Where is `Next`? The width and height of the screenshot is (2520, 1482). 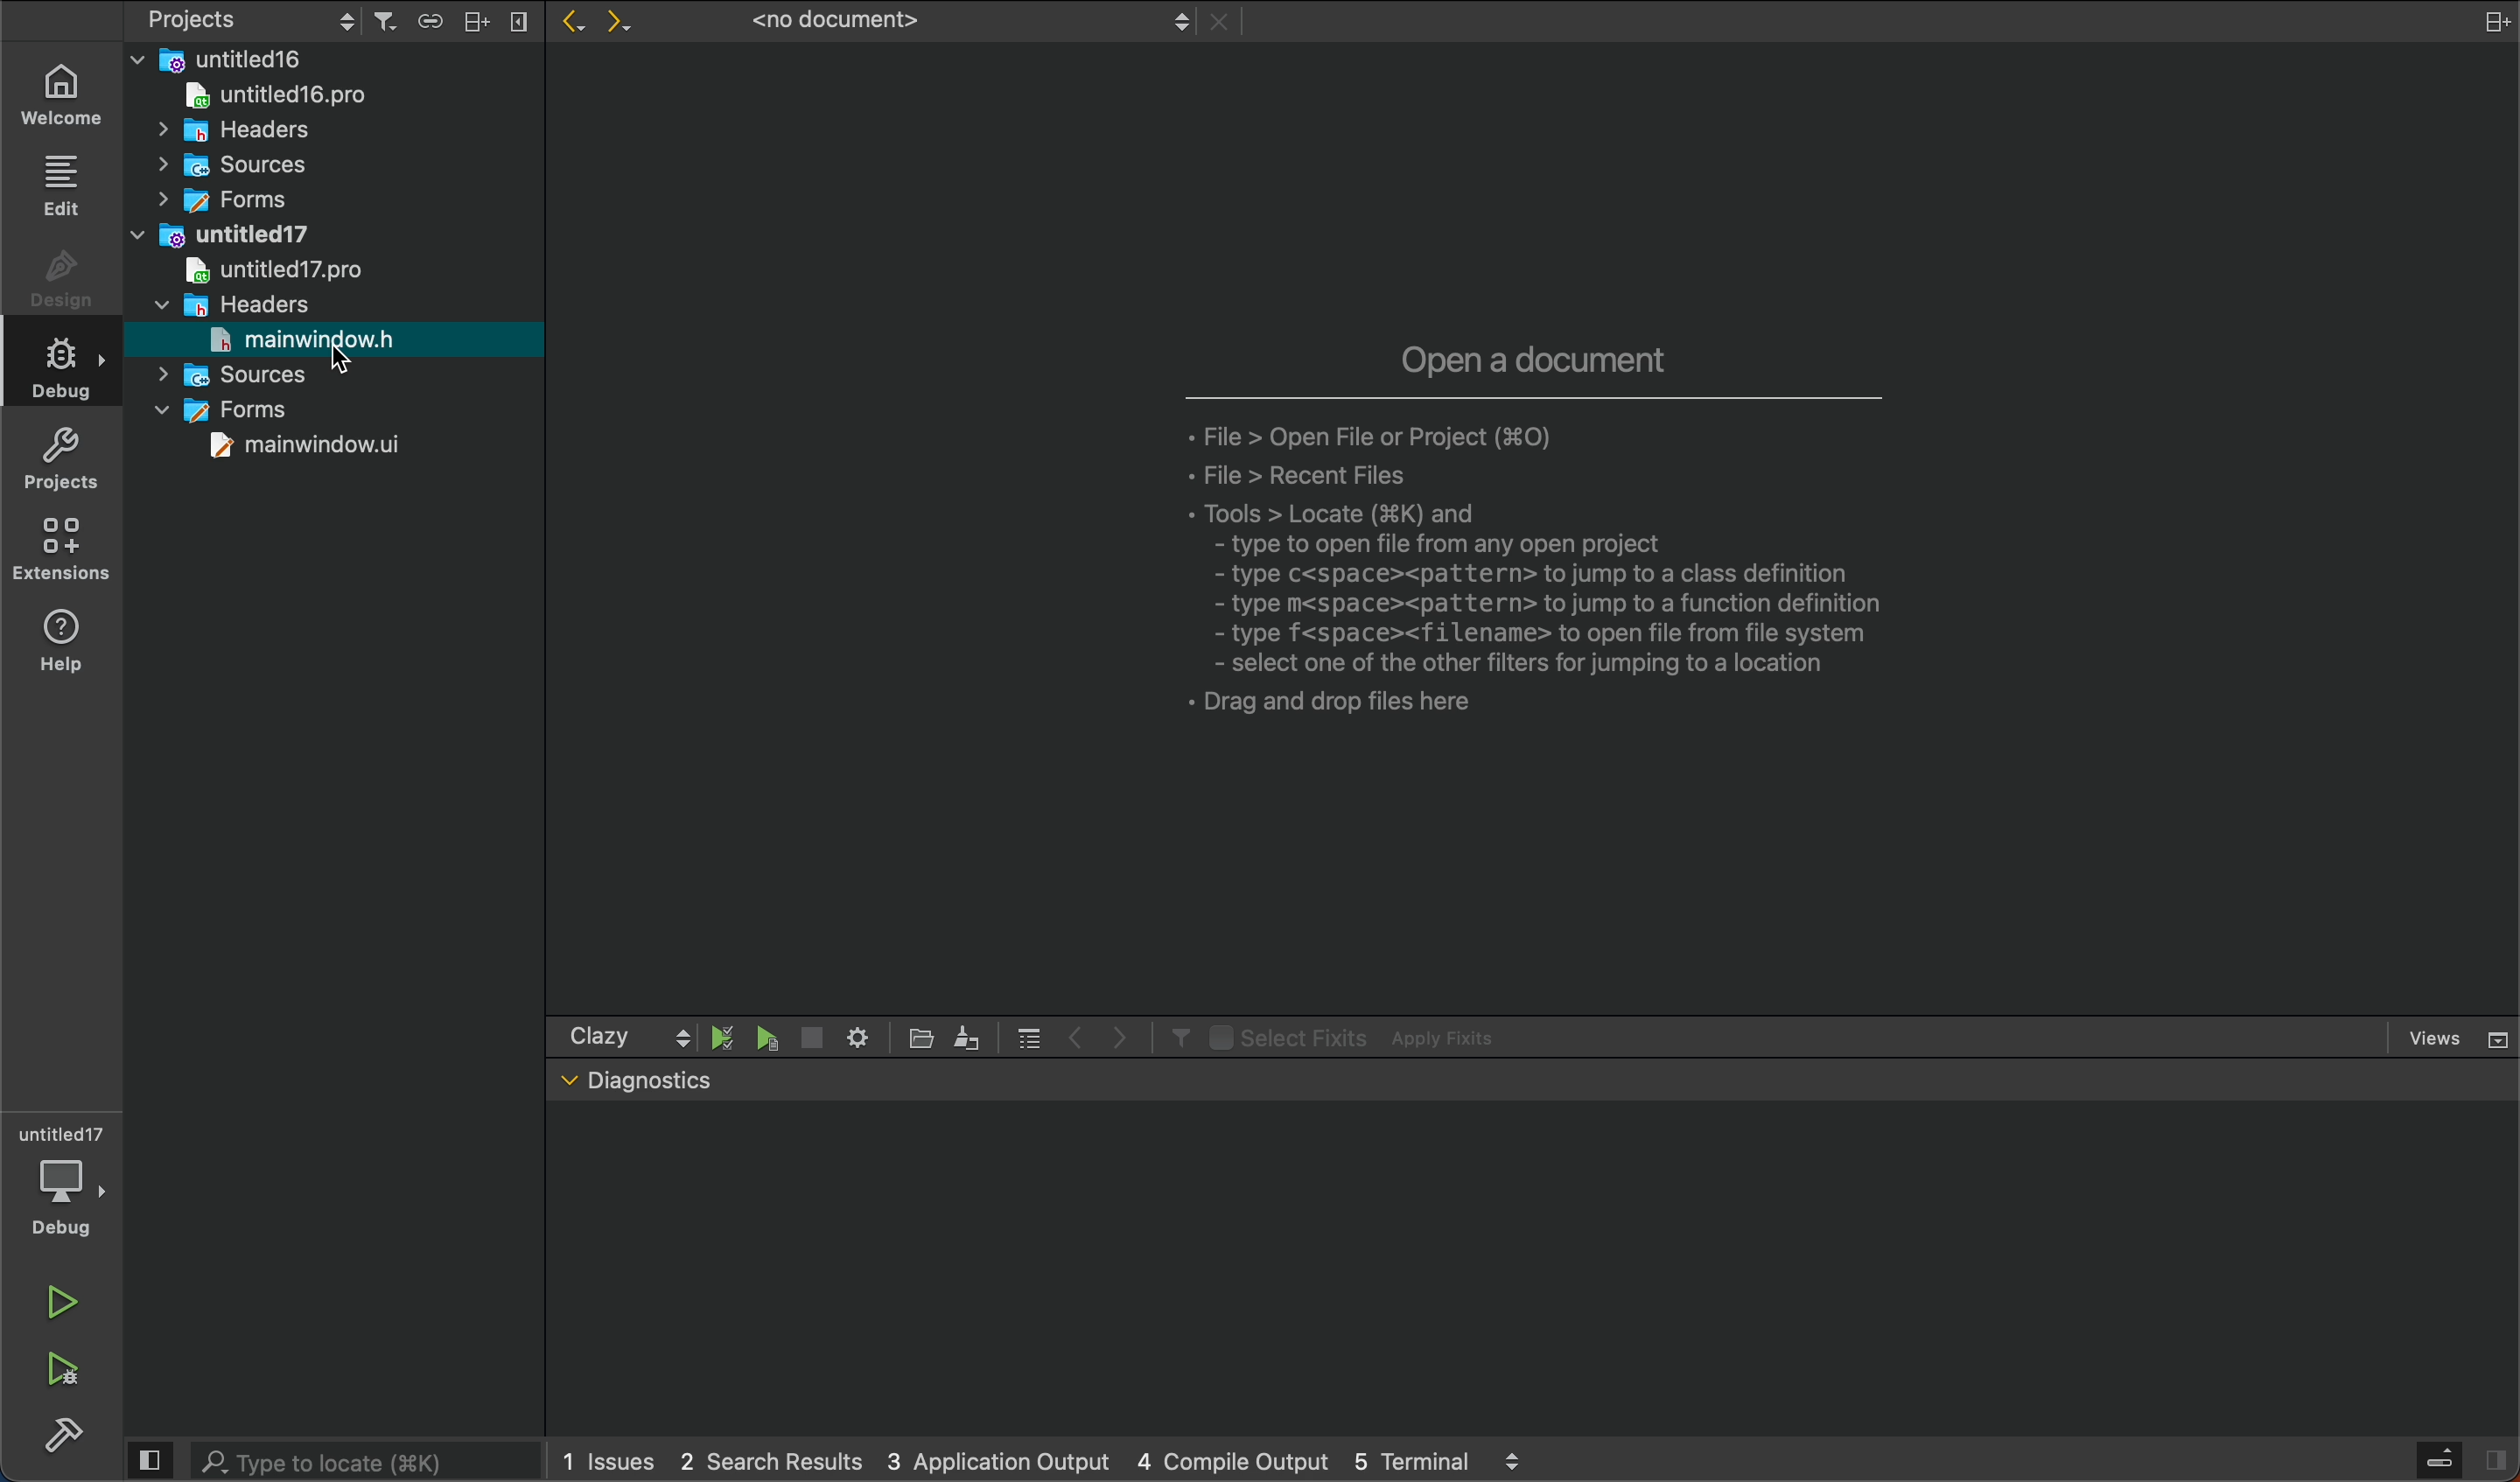
Next is located at coordinates (1121, 1035).